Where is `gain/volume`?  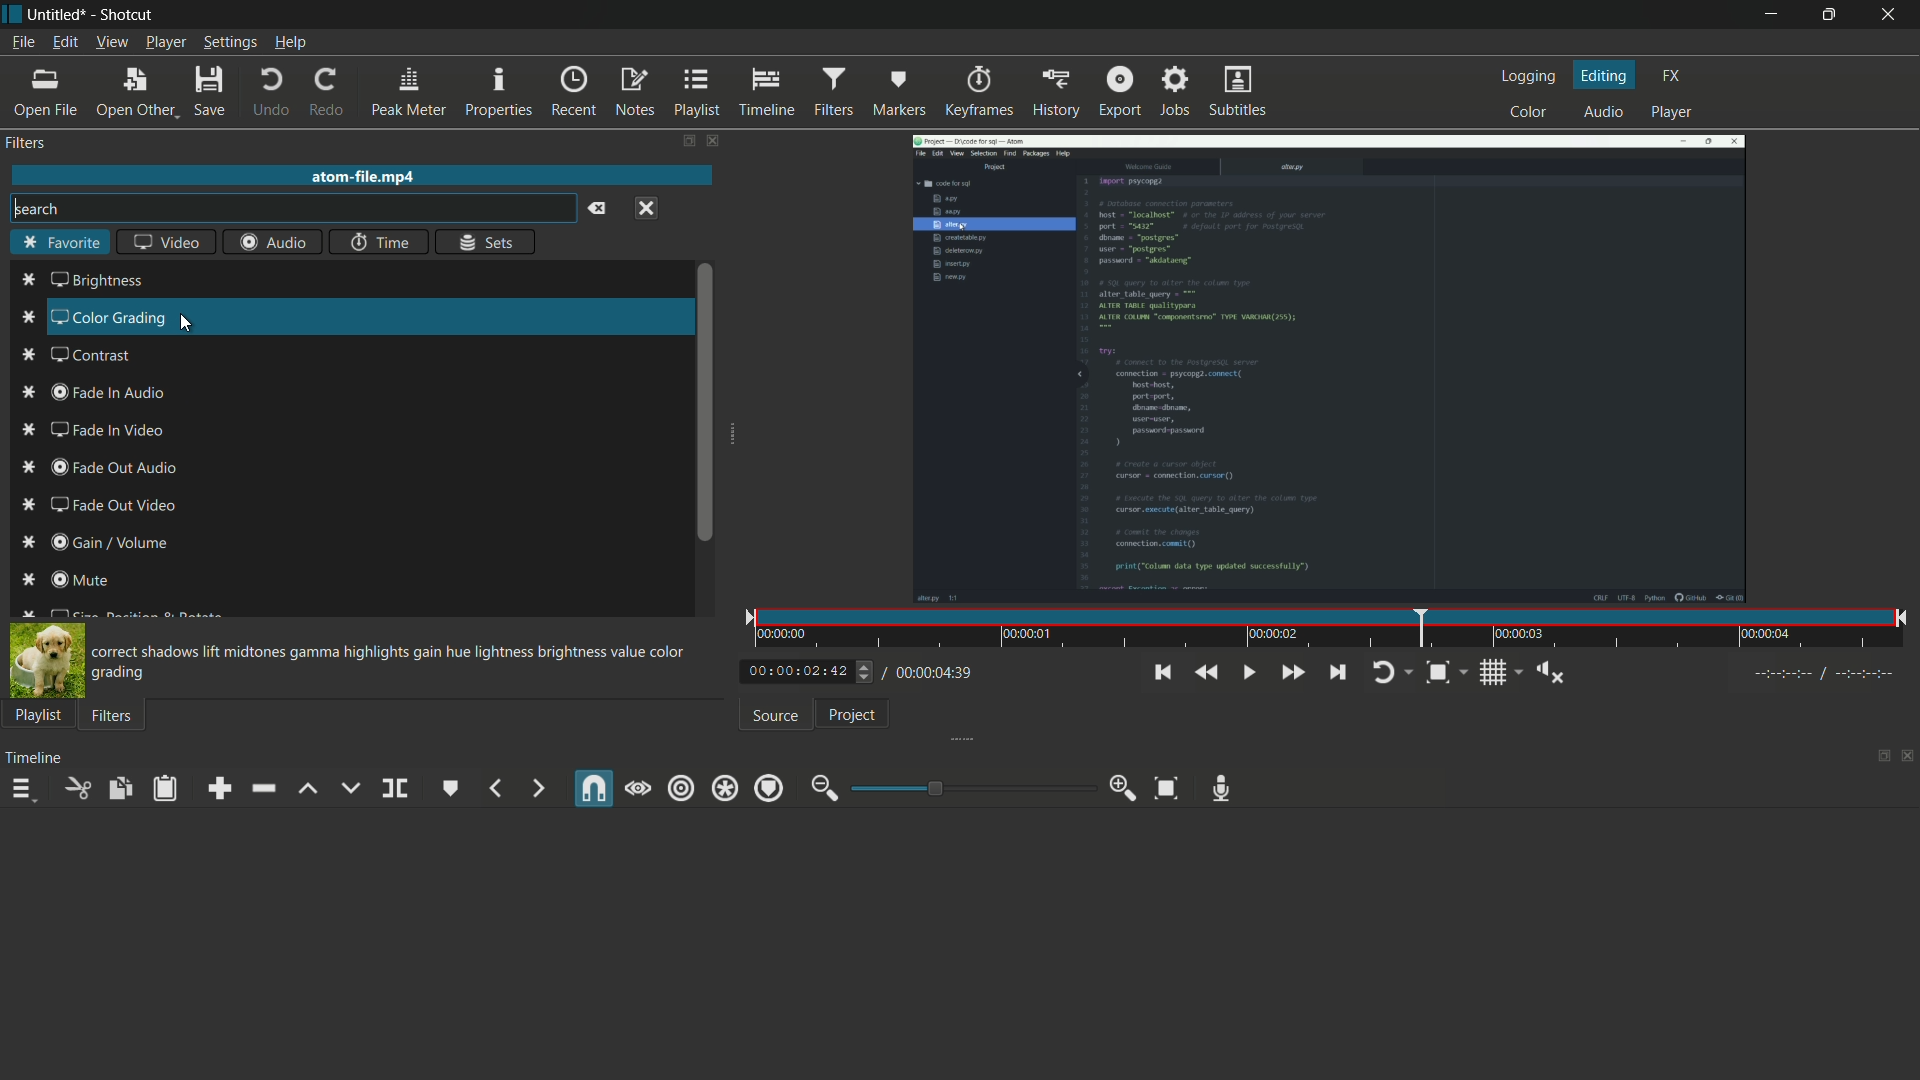 gain/volume is located at coordinates (112, 544).